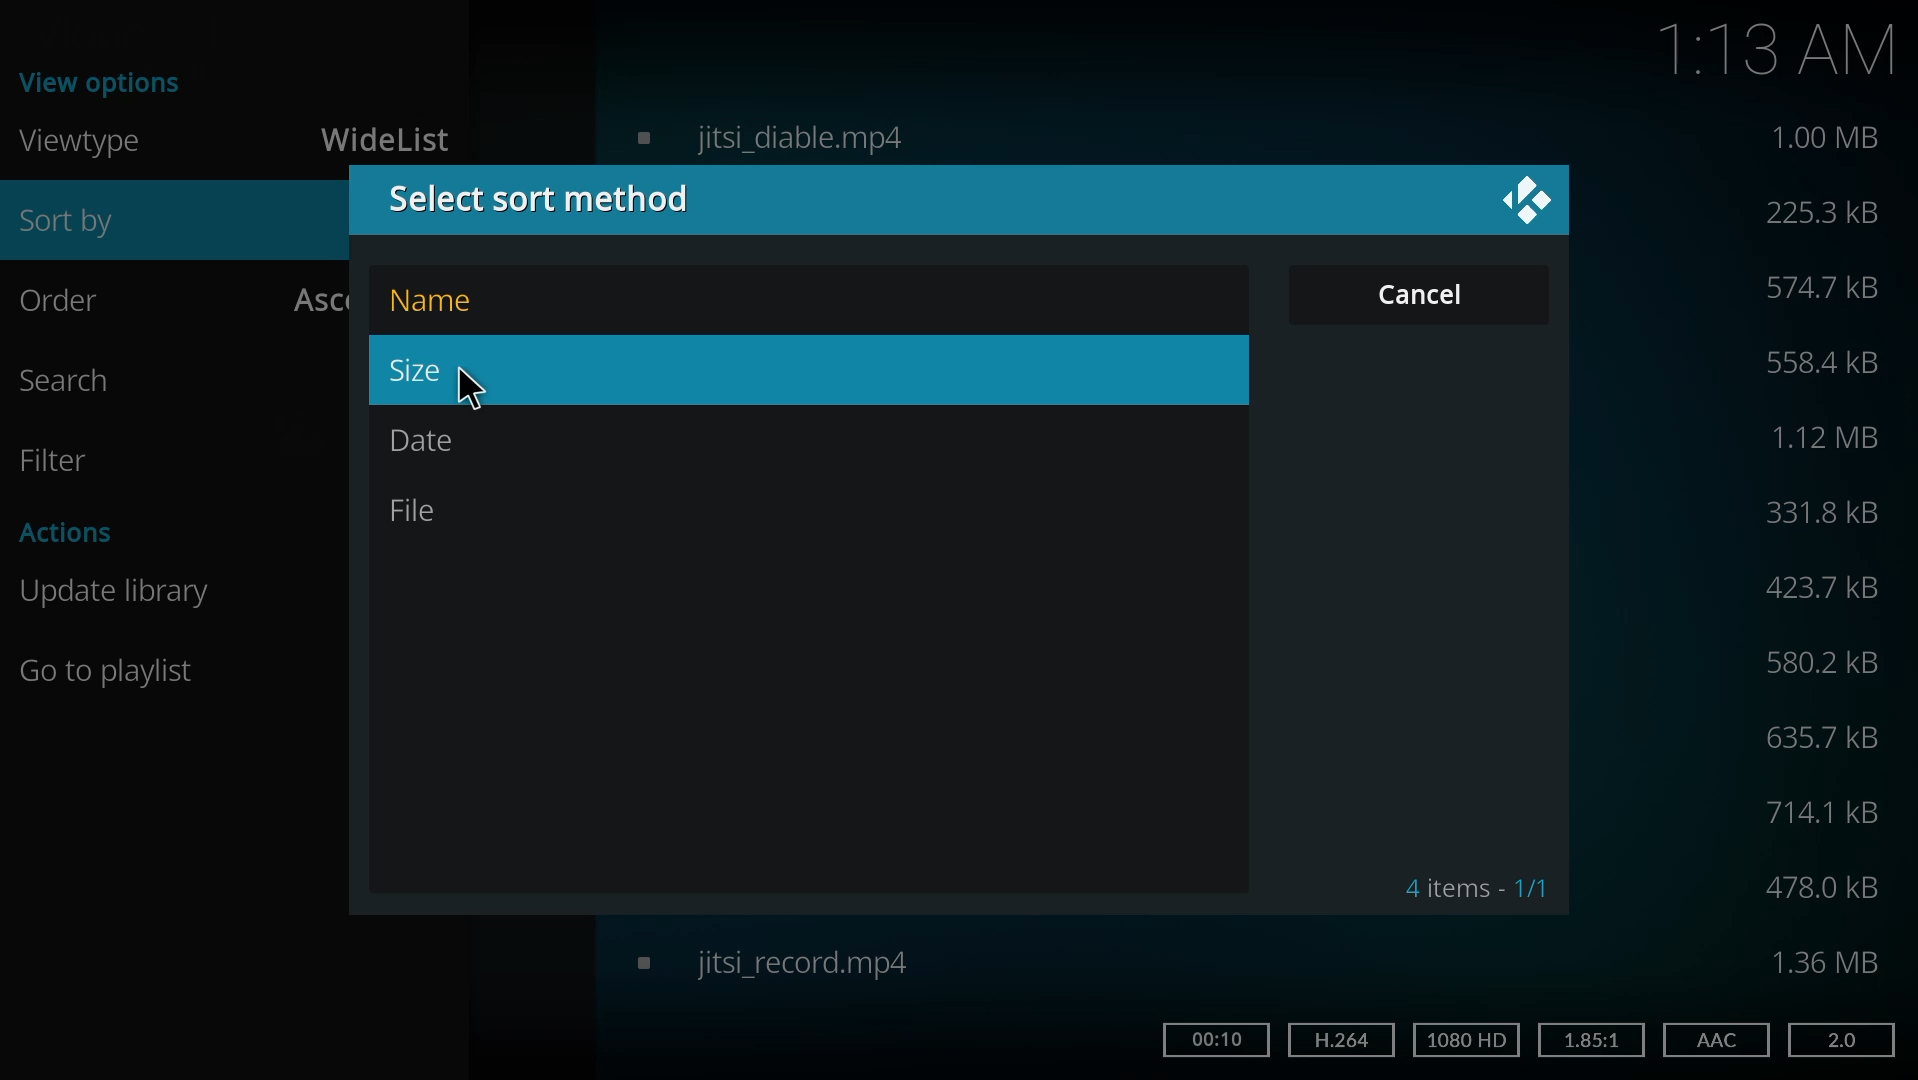  Describe the element at coordinates (68, 300) in the screenshot. I see `order` at that location.